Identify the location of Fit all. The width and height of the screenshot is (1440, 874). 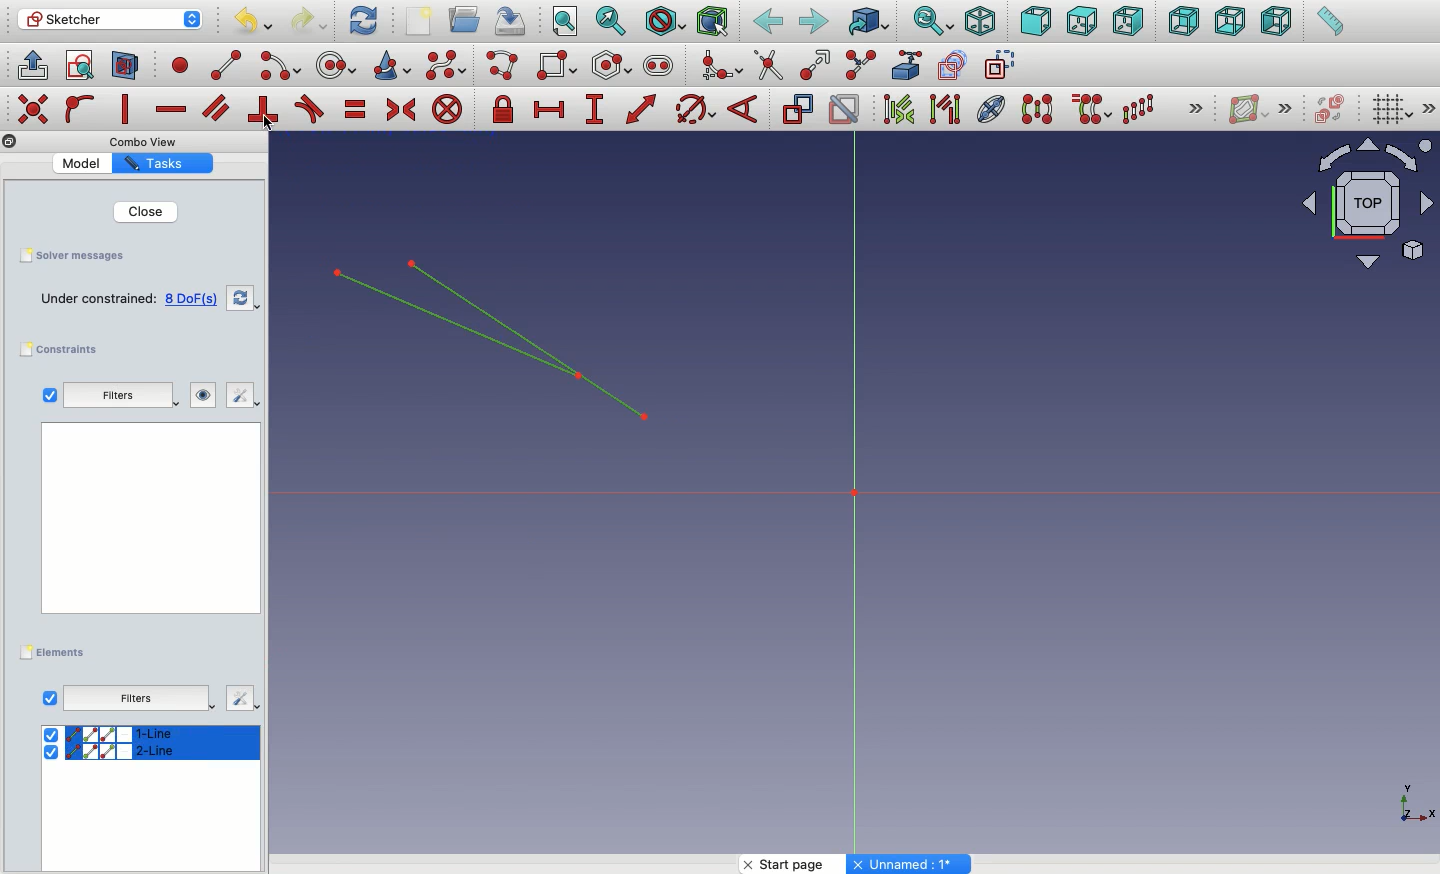
(567, 22).